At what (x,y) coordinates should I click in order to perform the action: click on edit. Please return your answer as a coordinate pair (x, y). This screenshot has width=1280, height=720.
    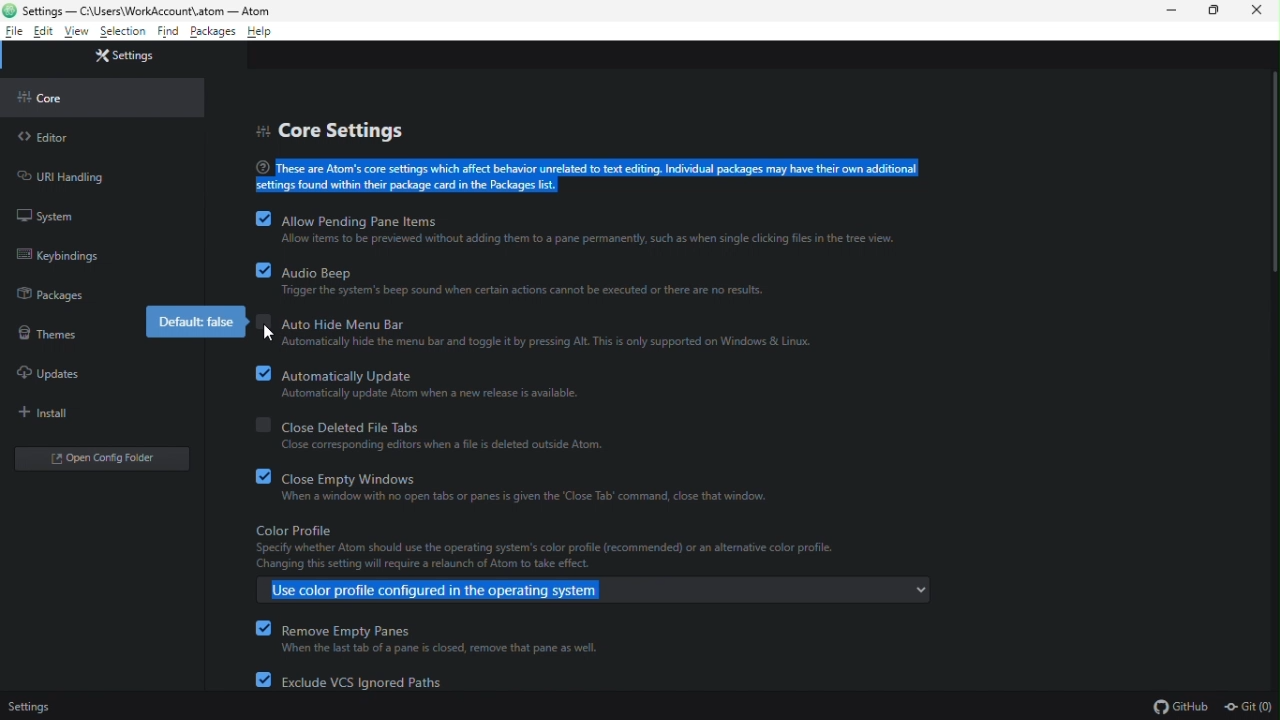
    Looking at the image, I should click on (45, 32).